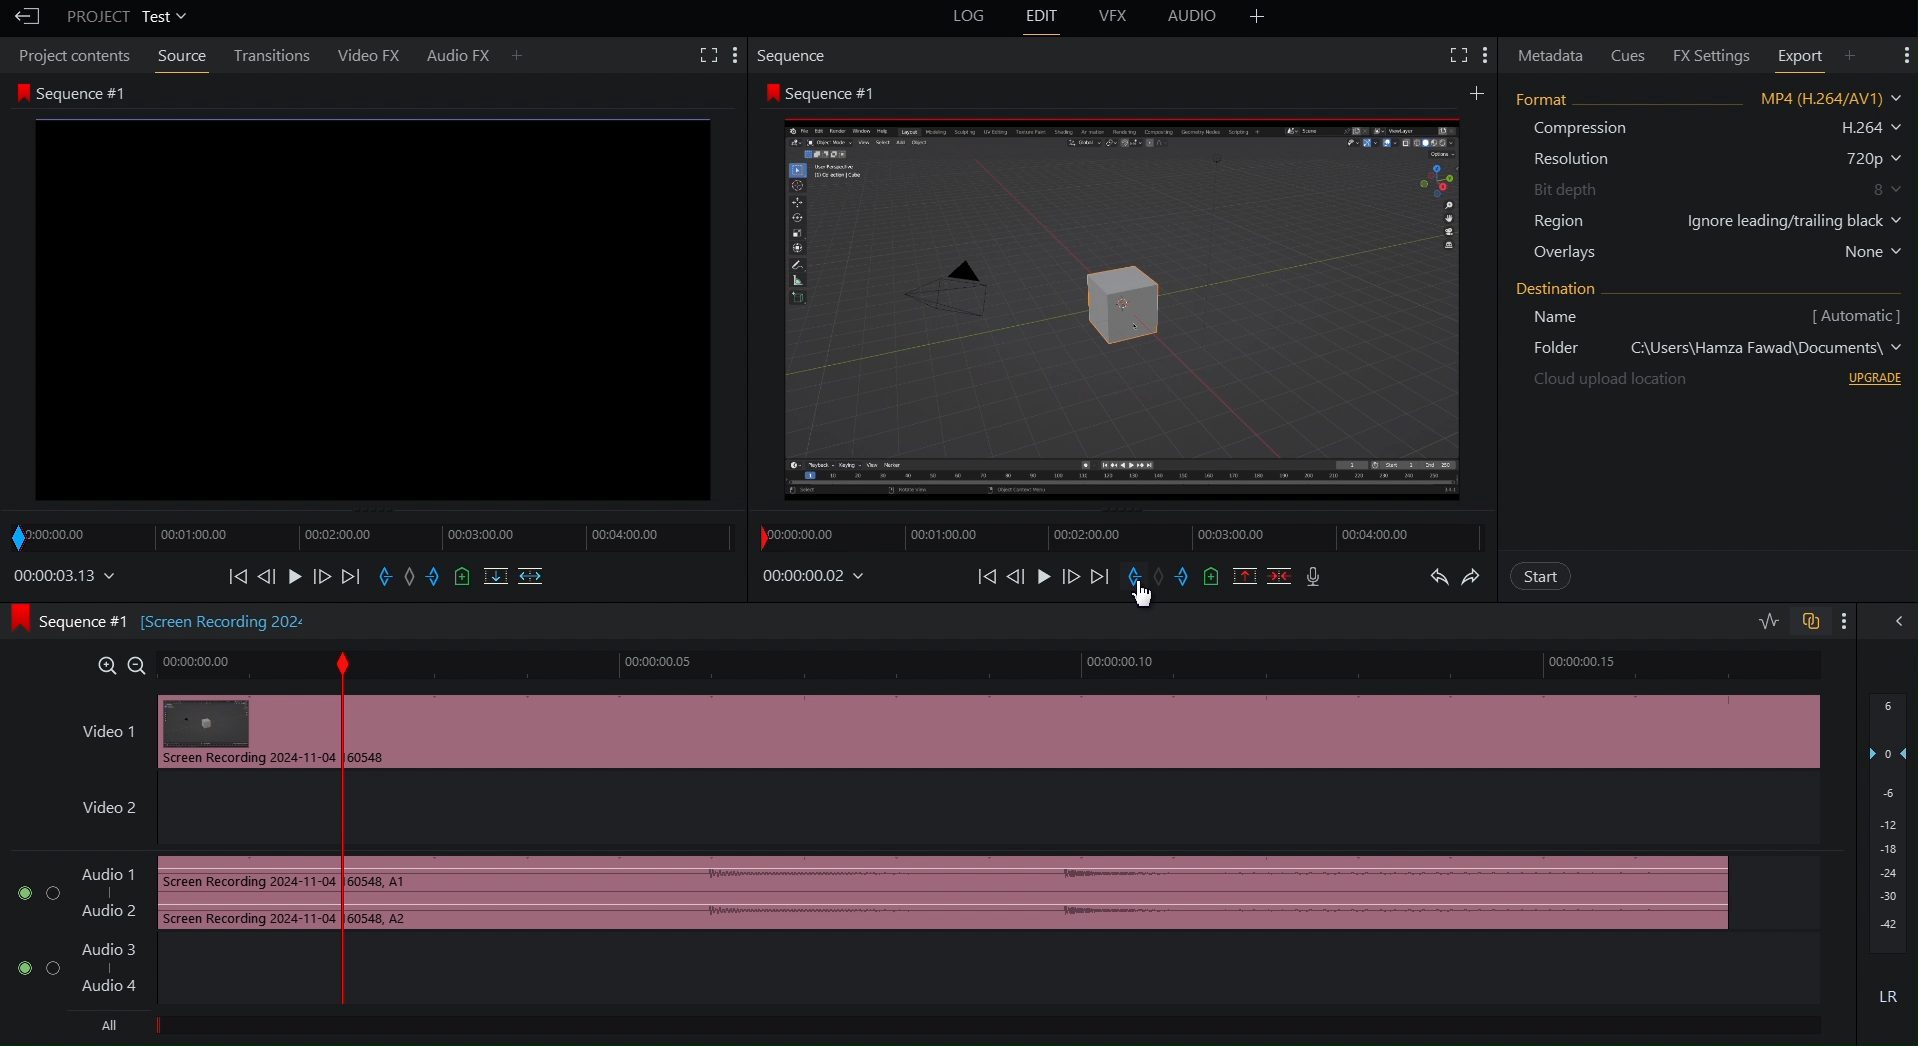 This screenshot has width=1918, height=1046. Describe the element at coordinates (791, 57) in the screenshot. I see `Sequence` at that location.